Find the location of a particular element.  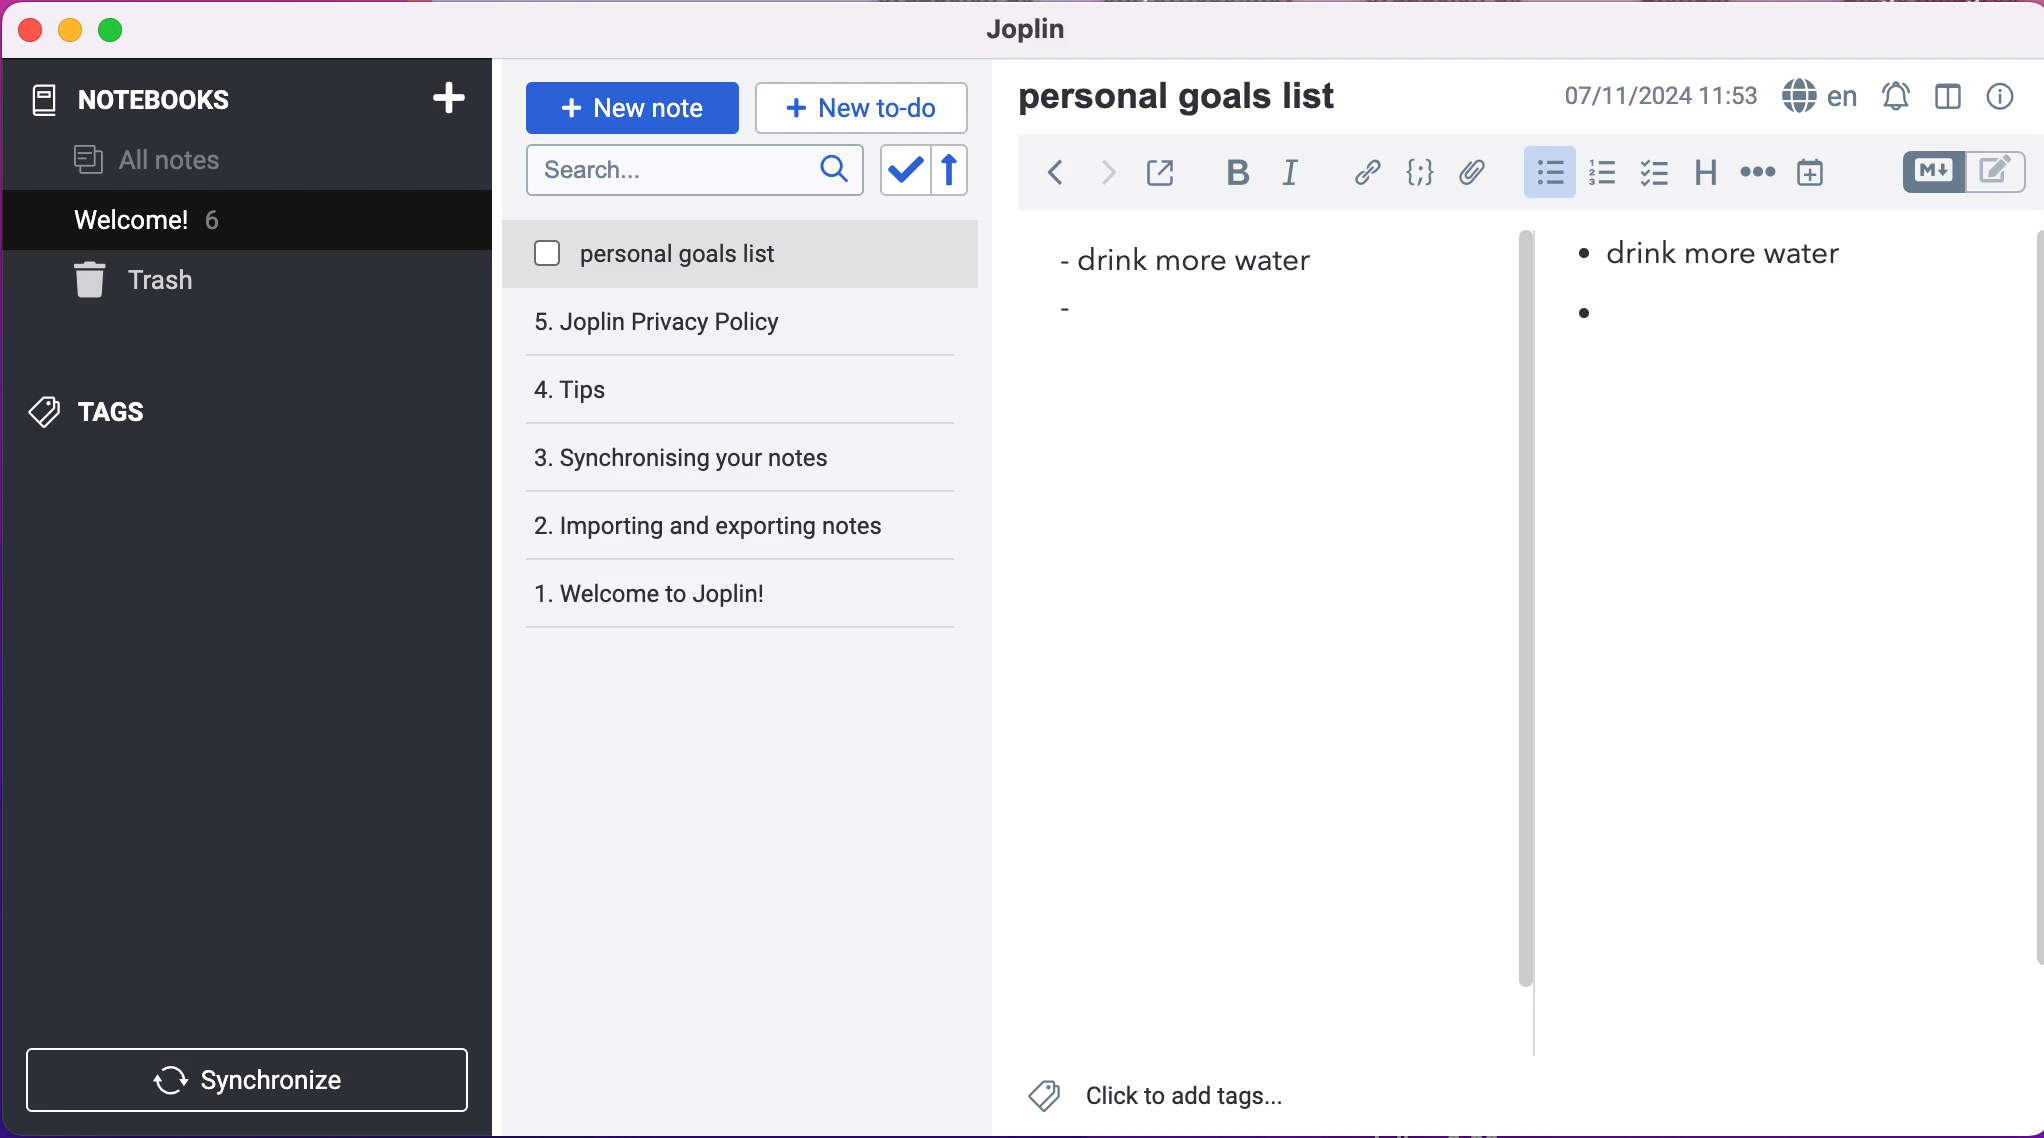

drink more water is located at coordinates (1182, 258).